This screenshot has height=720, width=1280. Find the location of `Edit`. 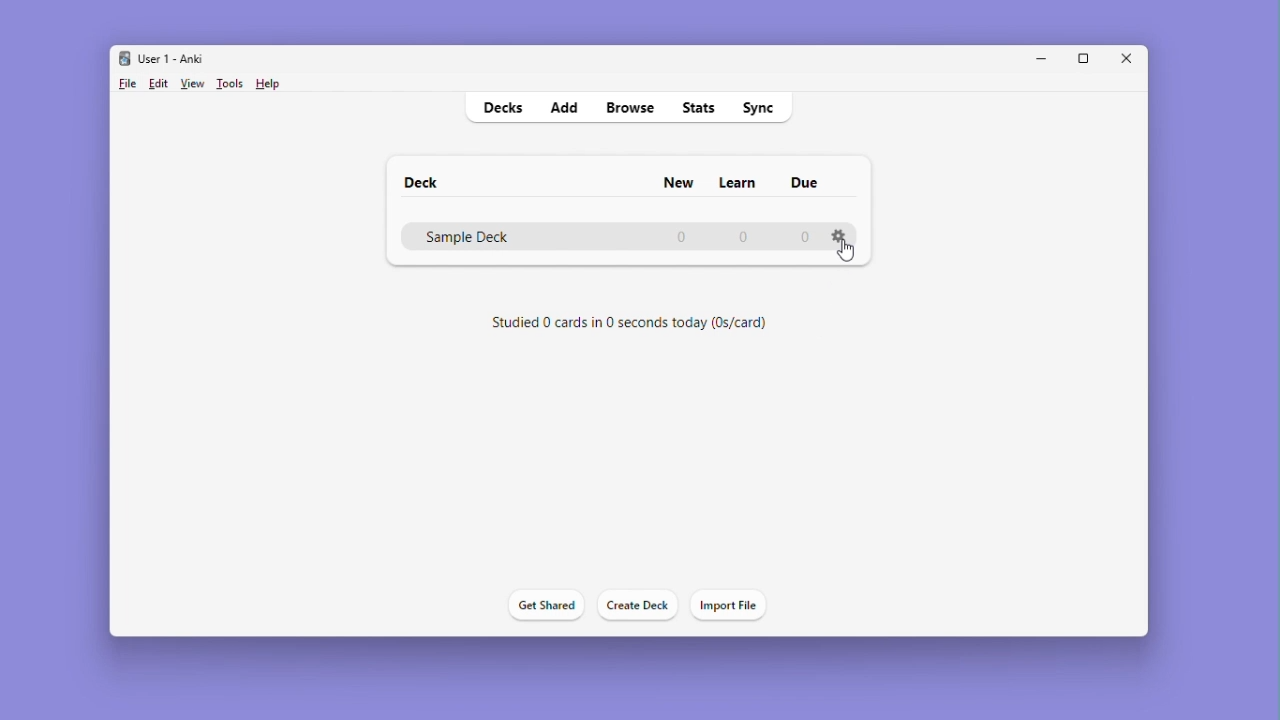

Edit is located at coordinates (159, 83).